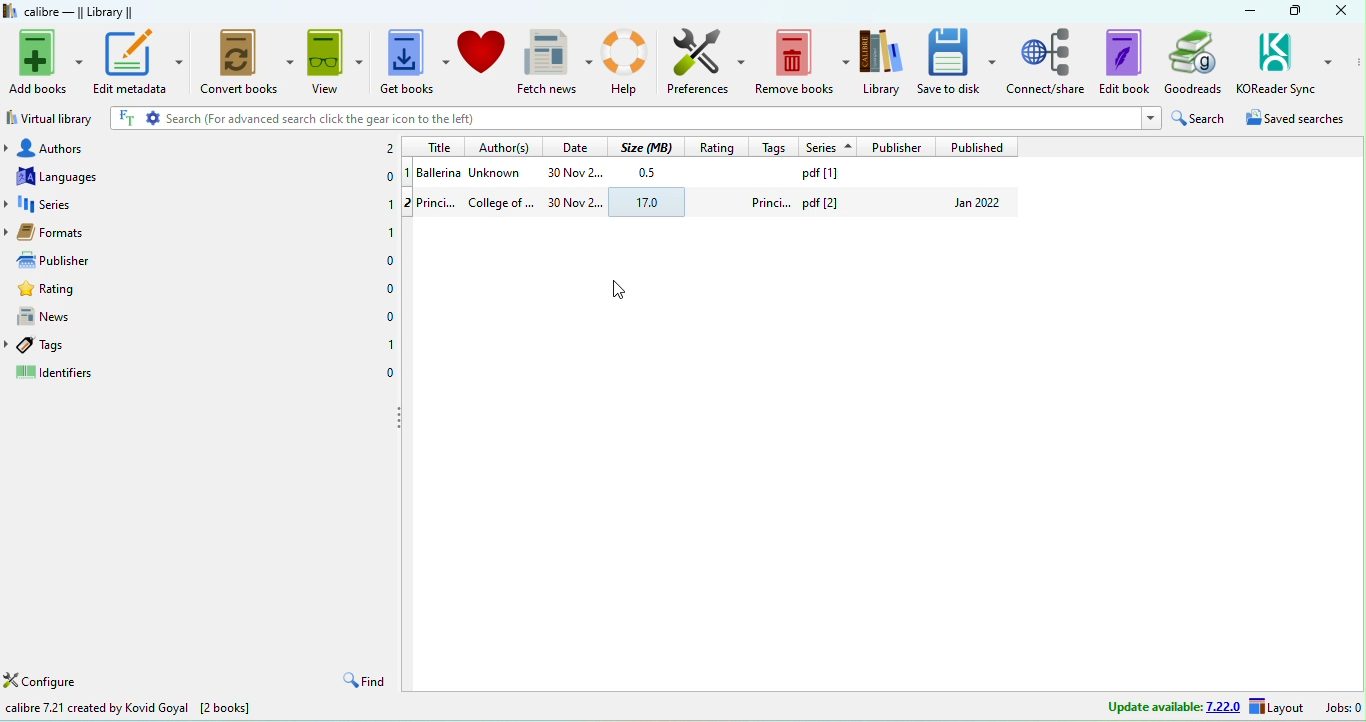 This screenshot has width=1366, height=722. I want to click on update available 7.22.0, so click(1174, 705).